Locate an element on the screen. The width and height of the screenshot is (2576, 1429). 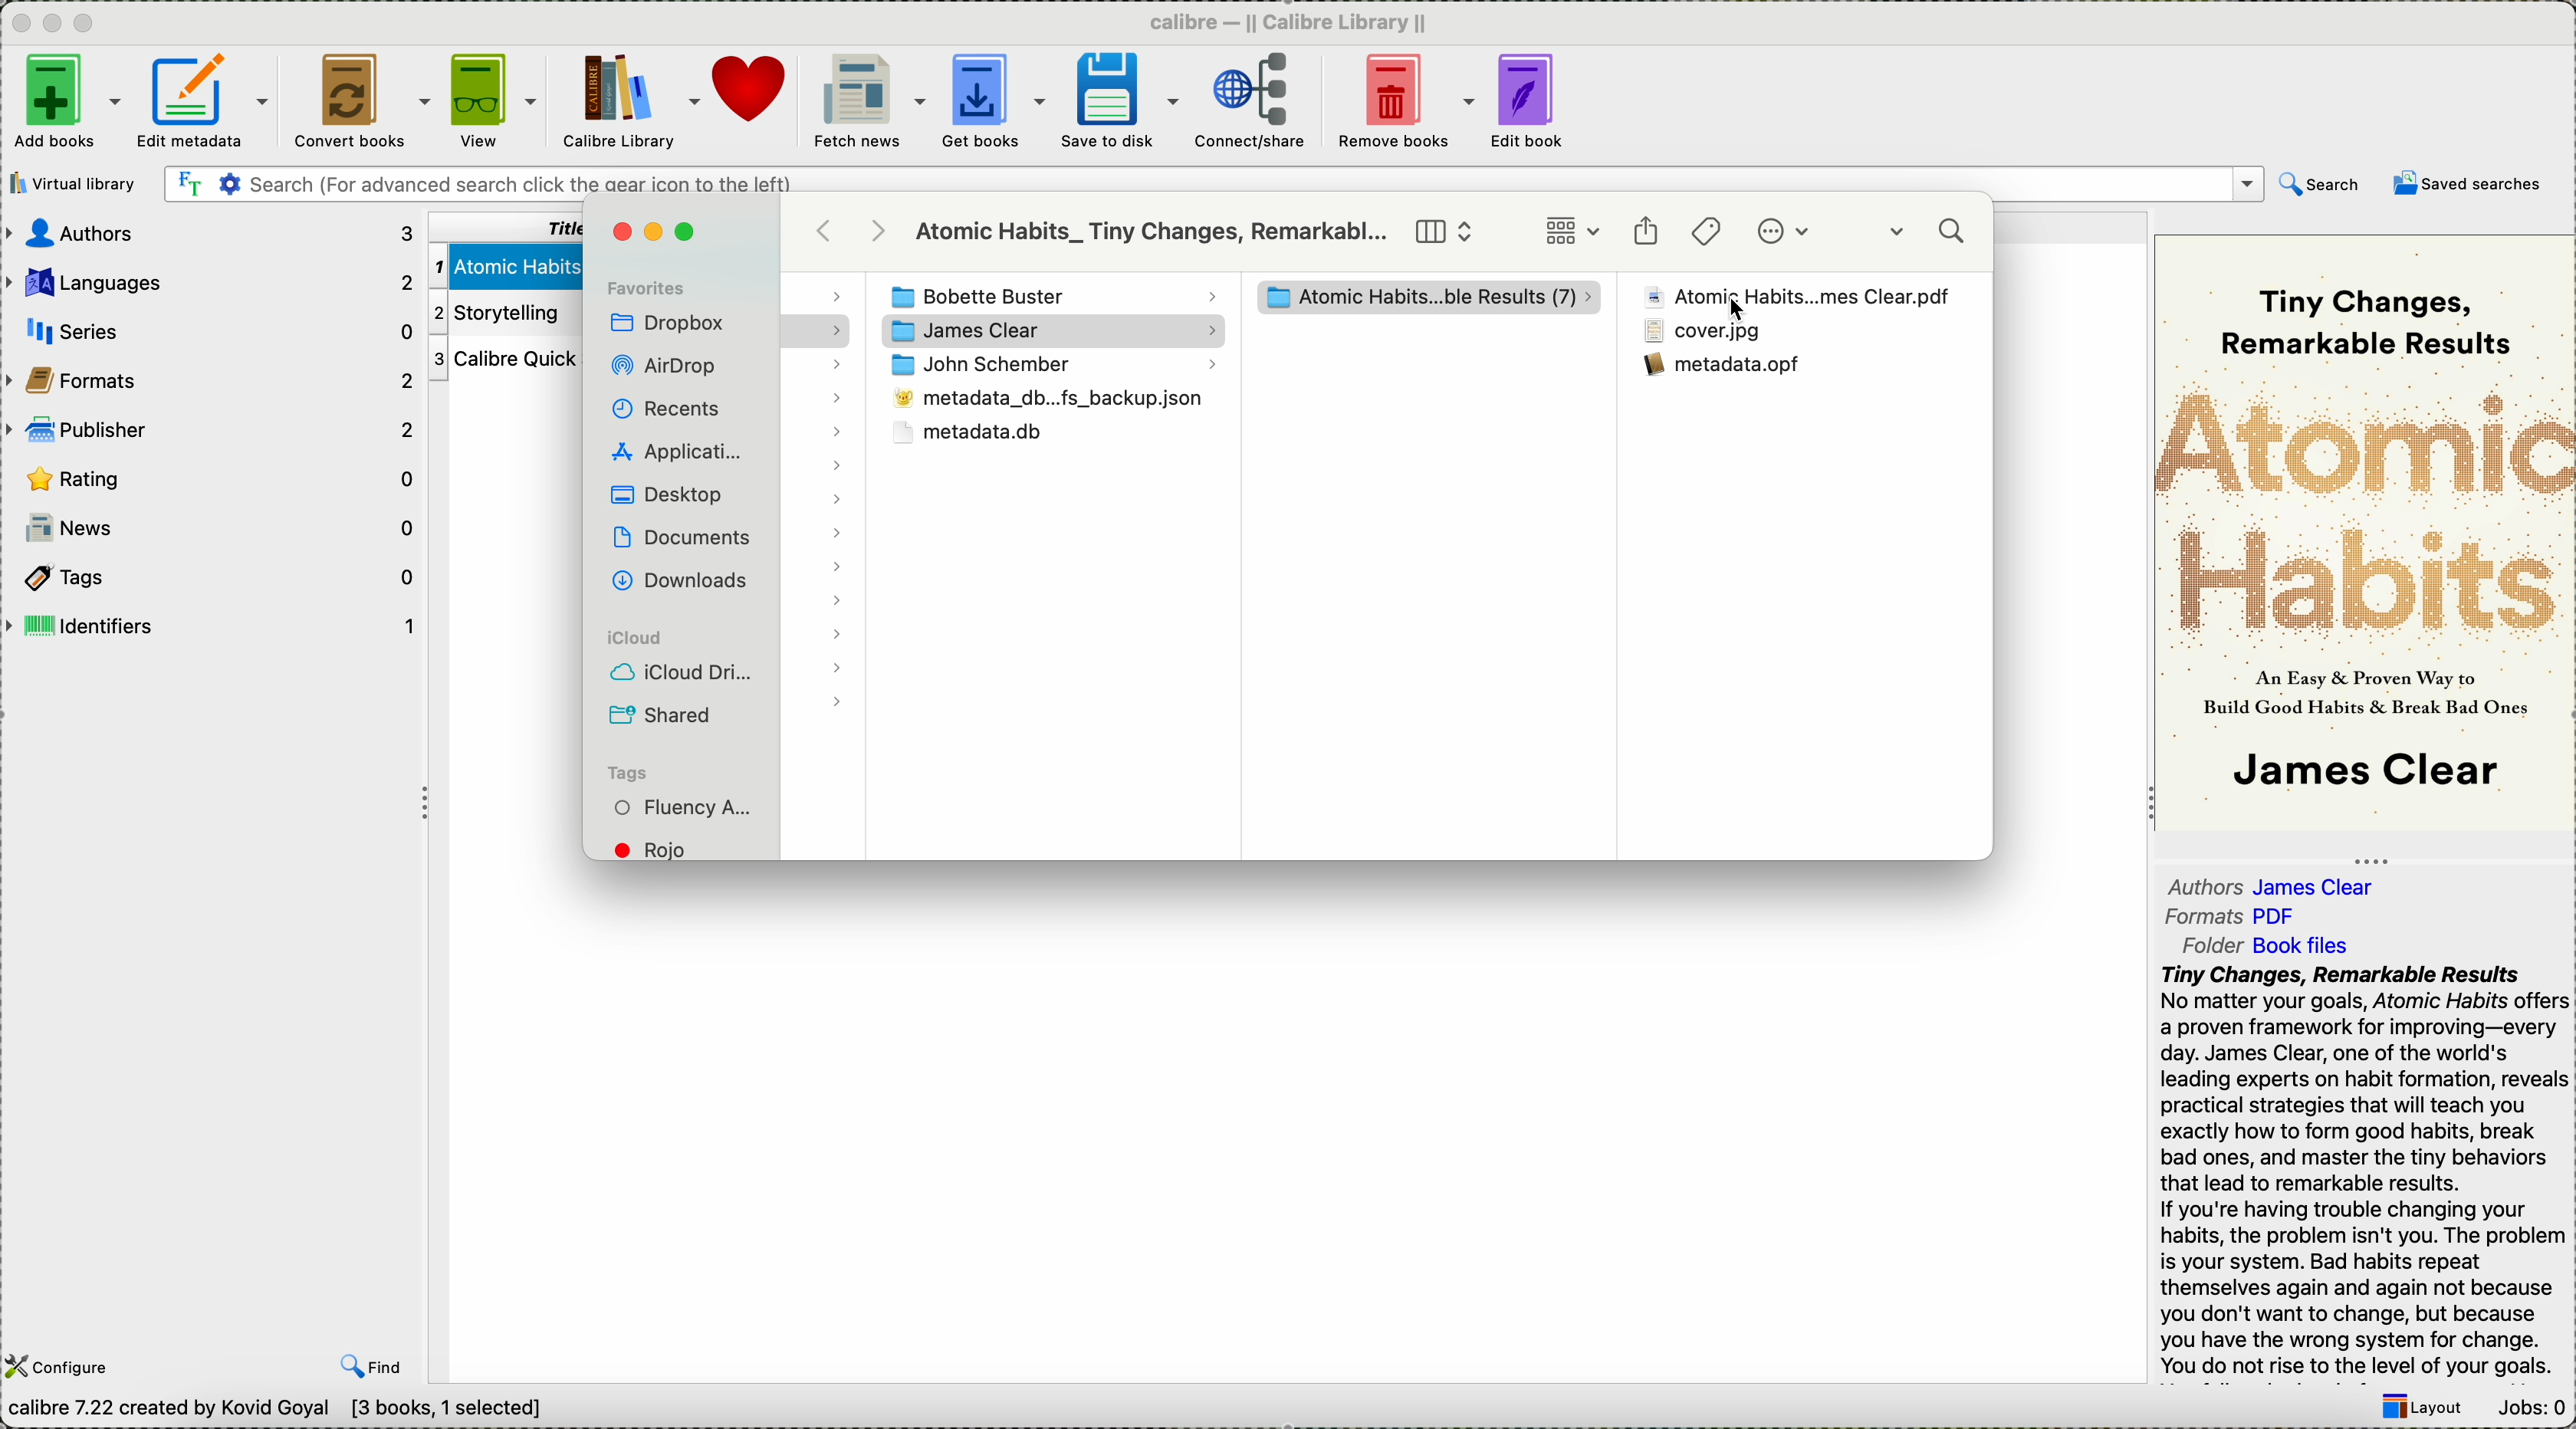
red tag is located at coordinates (664, 849).